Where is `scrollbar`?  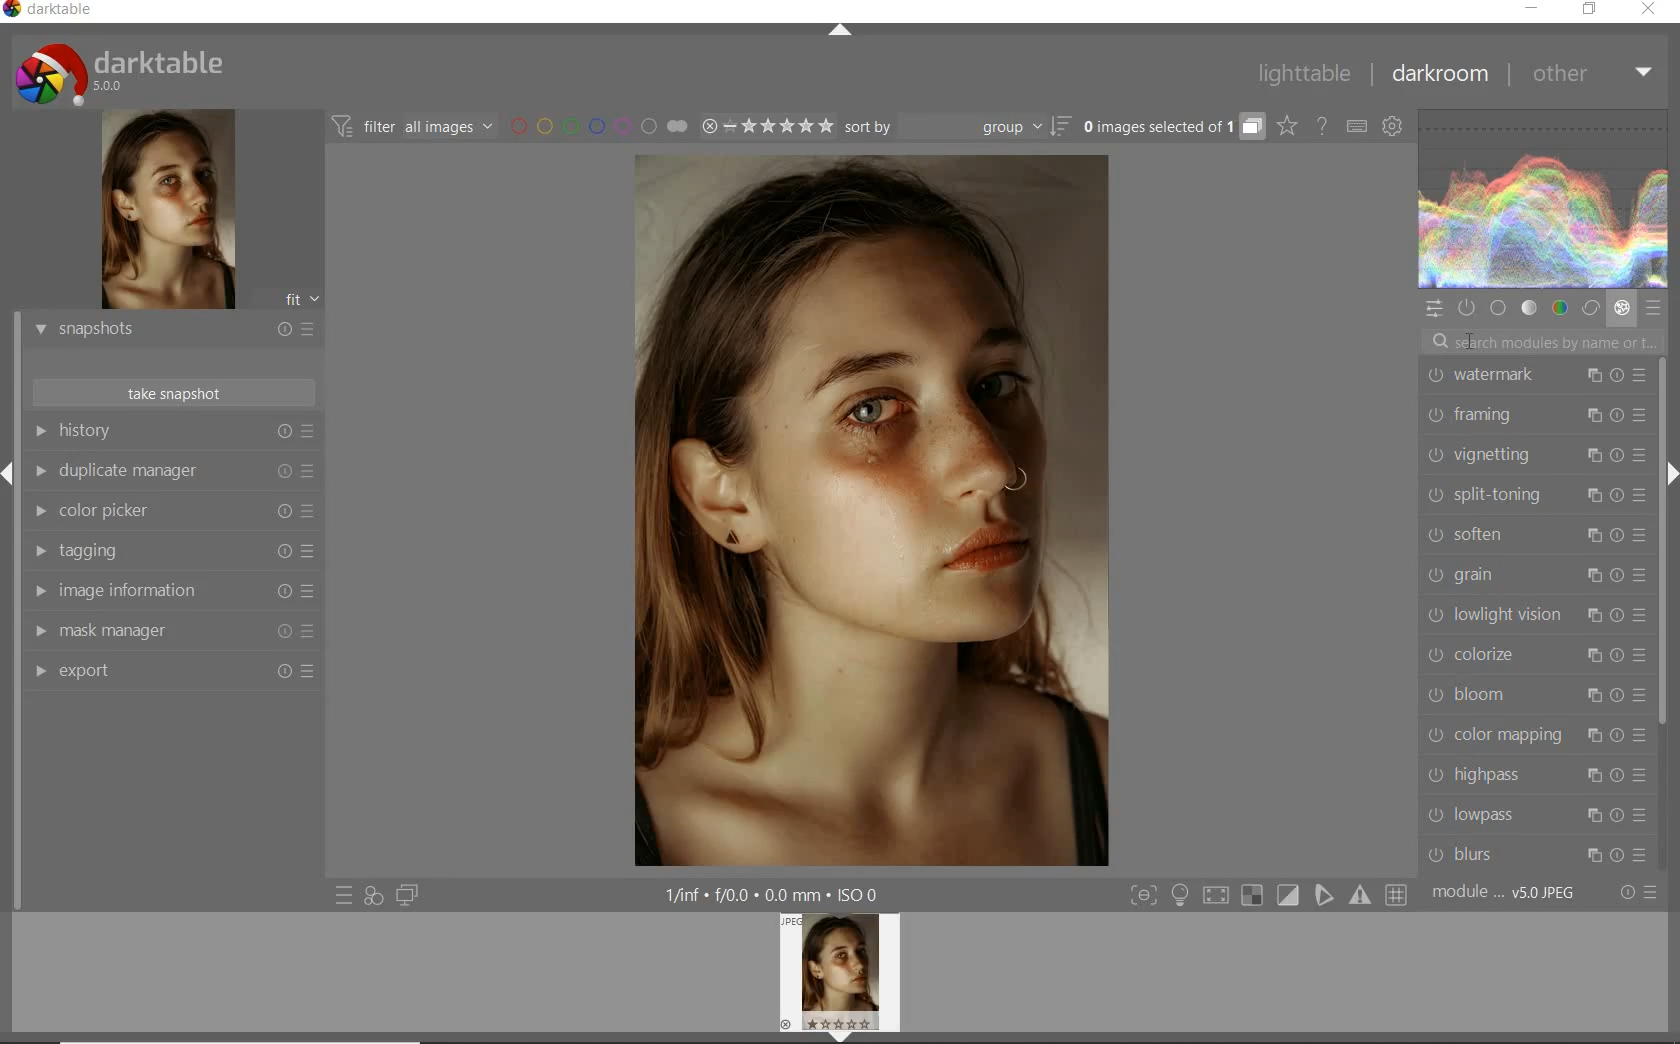
scrollbar is located at coordinates (1662, 544).